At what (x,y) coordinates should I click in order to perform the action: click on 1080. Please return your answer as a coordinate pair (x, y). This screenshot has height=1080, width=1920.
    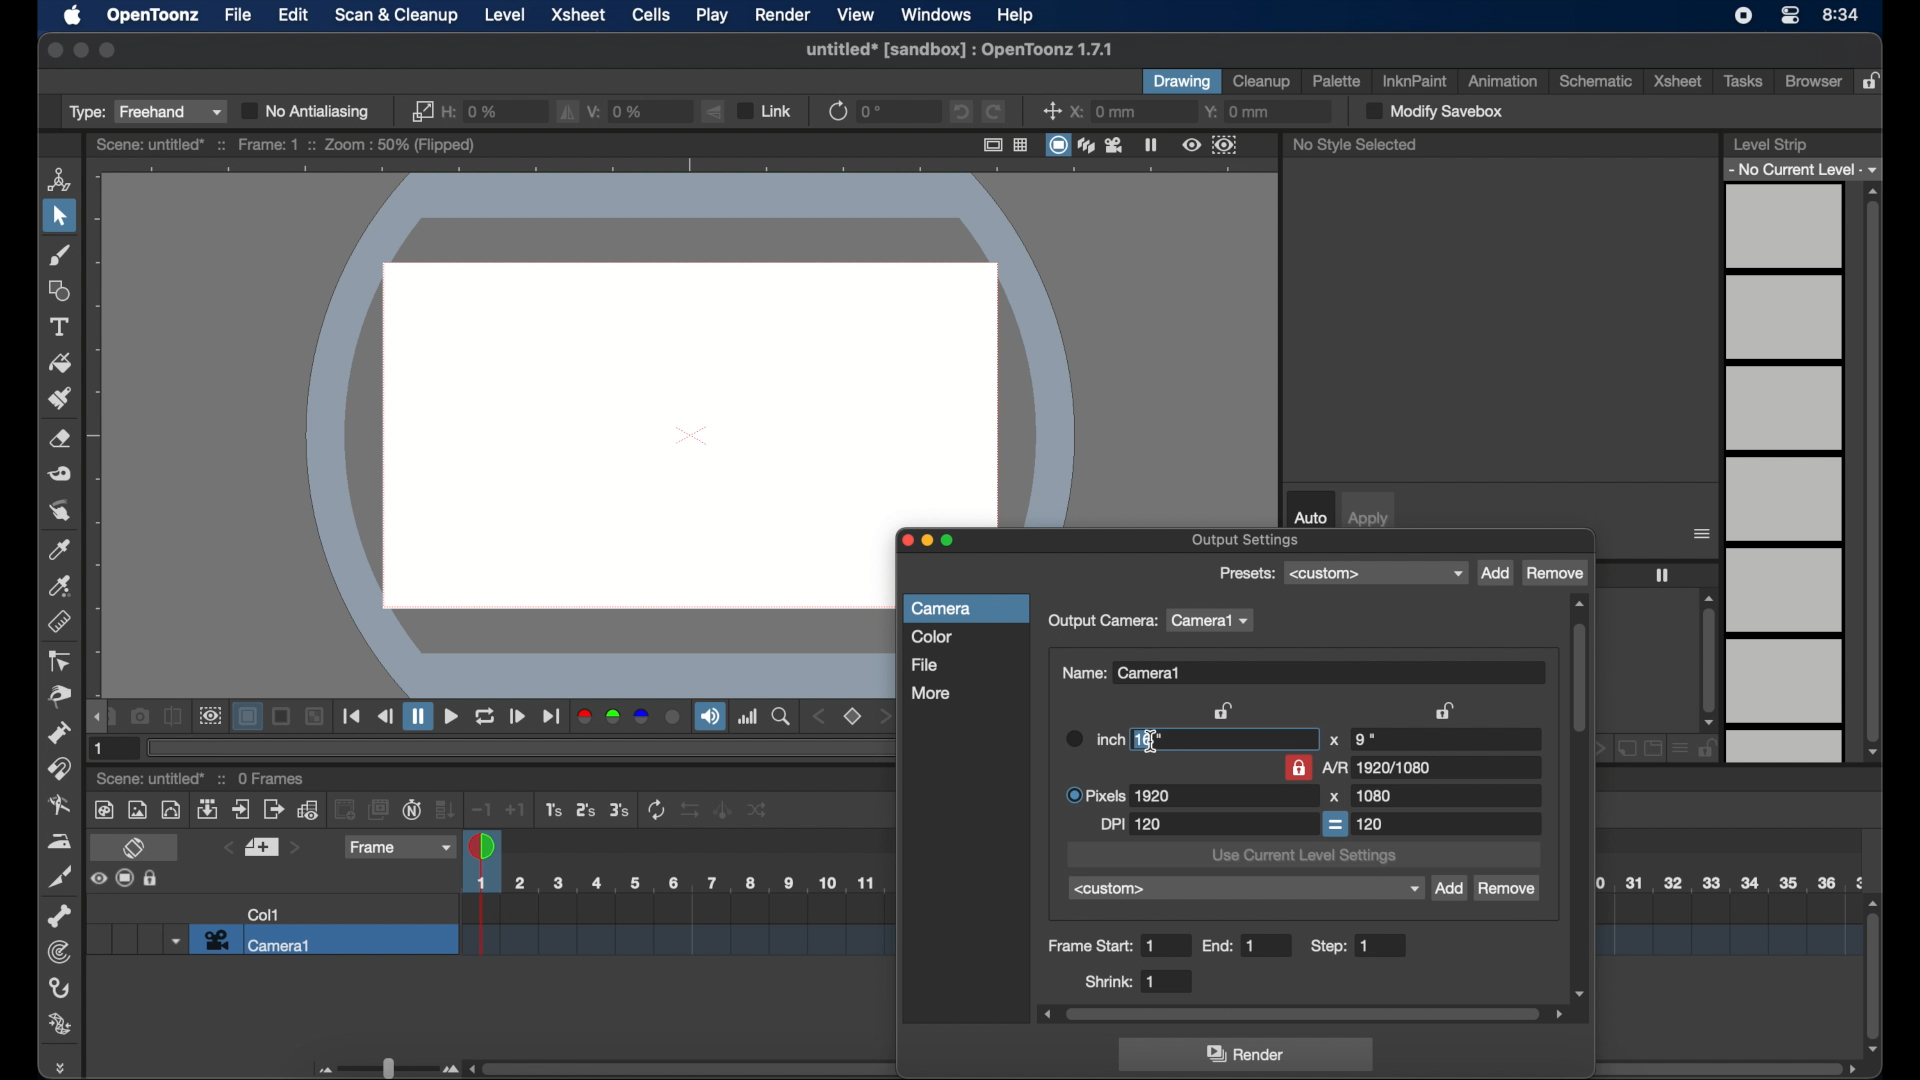
    Looking at the image, I should click on (1373, 795).